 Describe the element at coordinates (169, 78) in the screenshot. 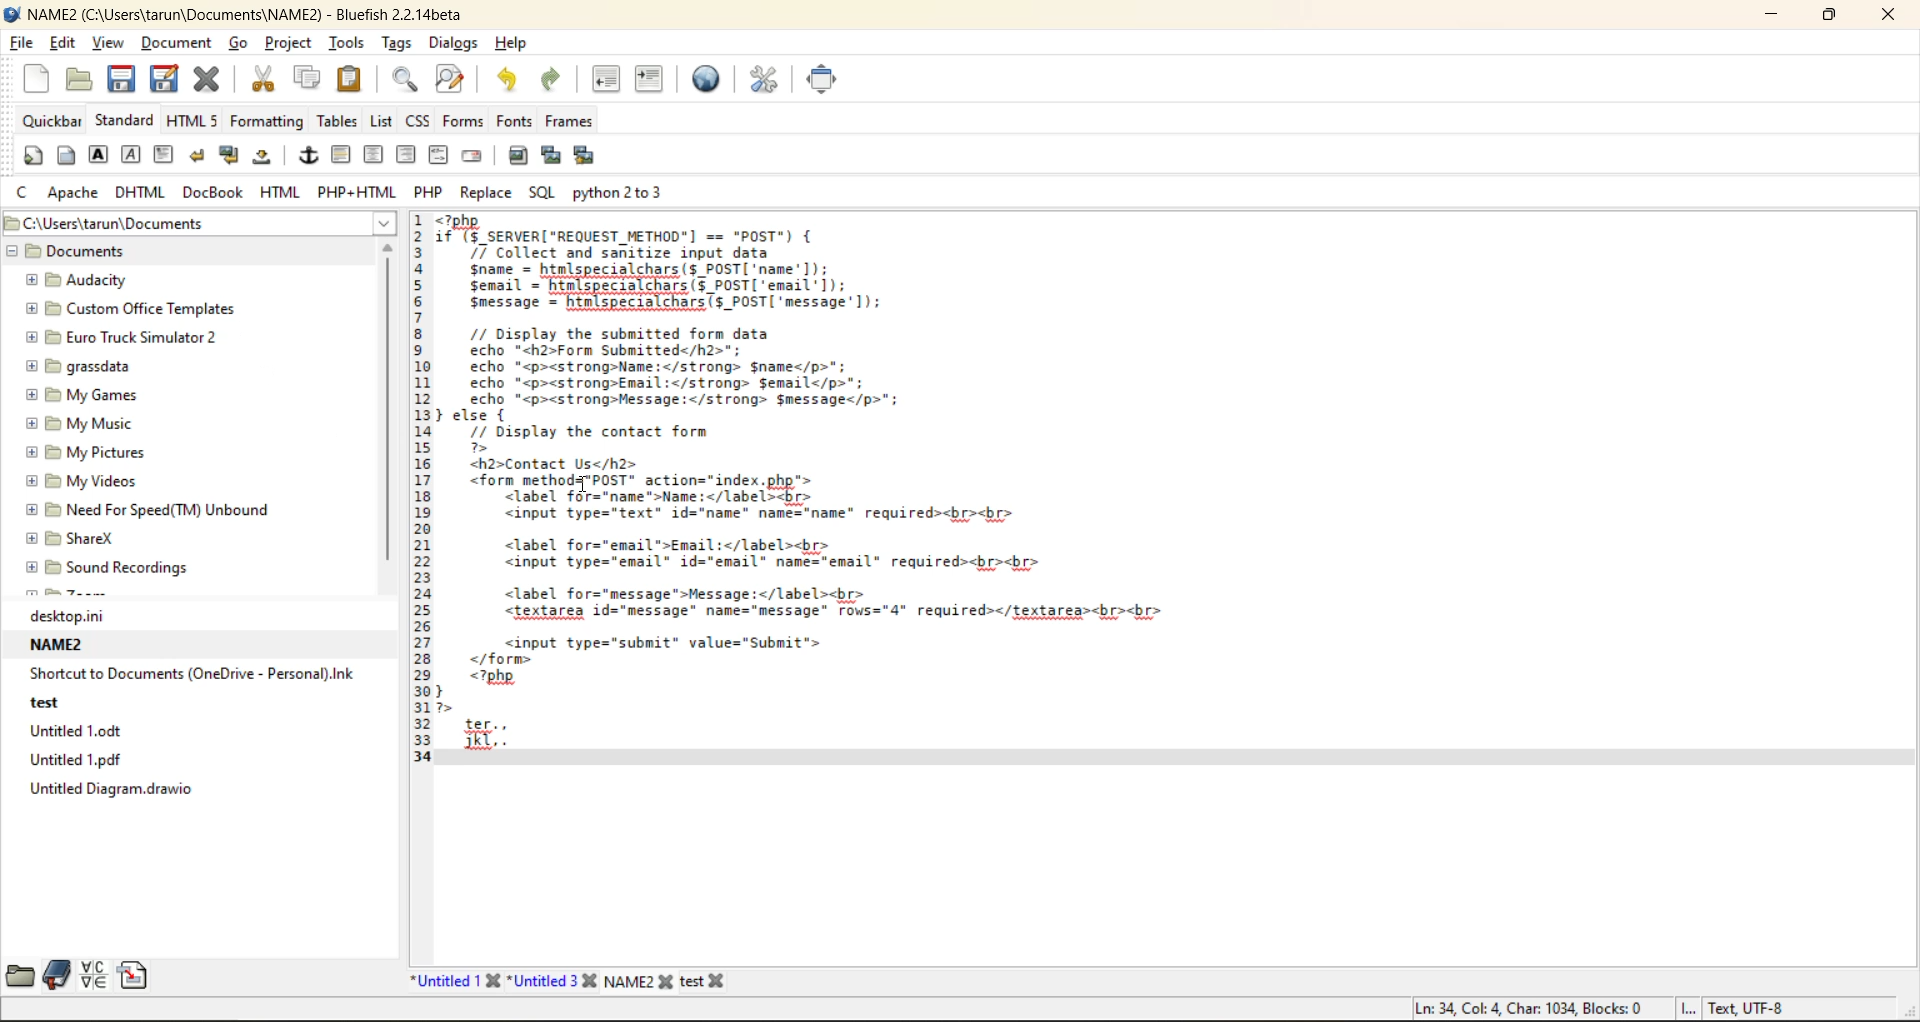

I see `save as` at that location.